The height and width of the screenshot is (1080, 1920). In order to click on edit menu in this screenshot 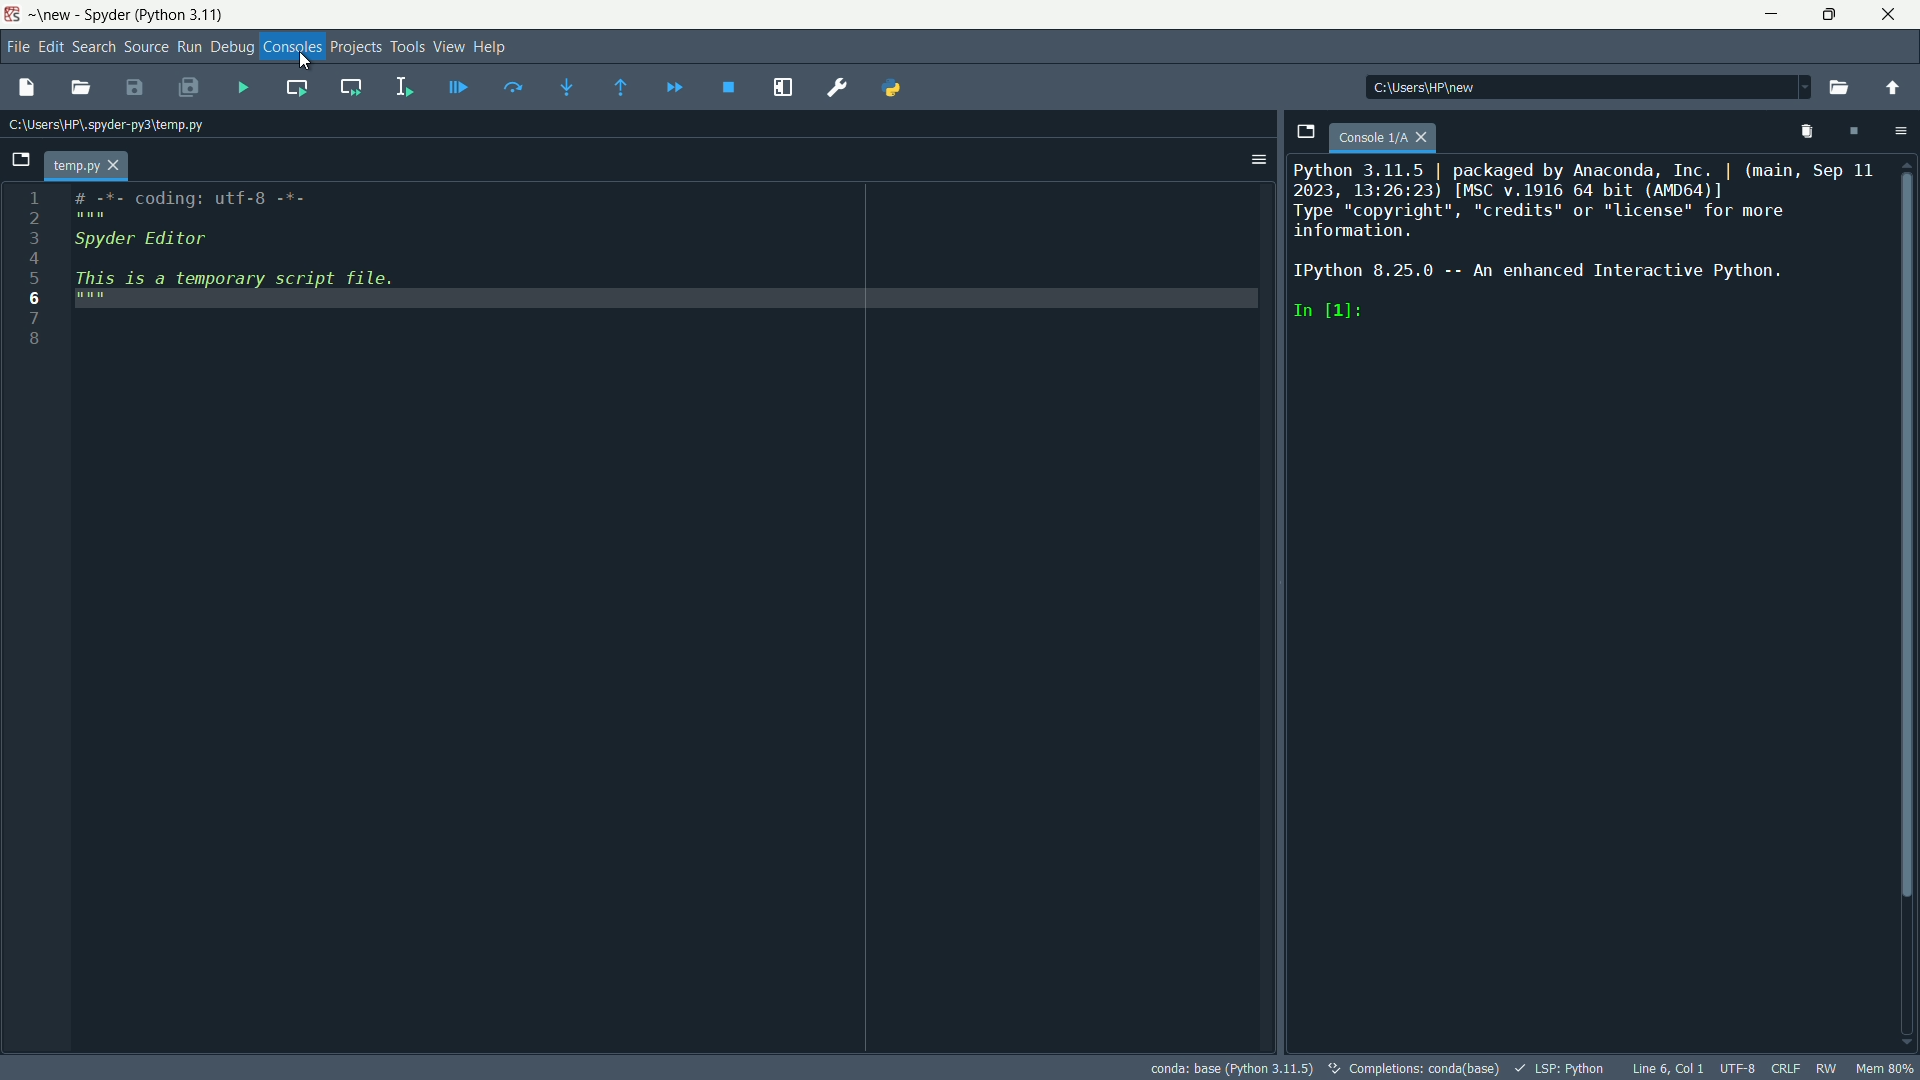, I will do `click(51, 46)`.